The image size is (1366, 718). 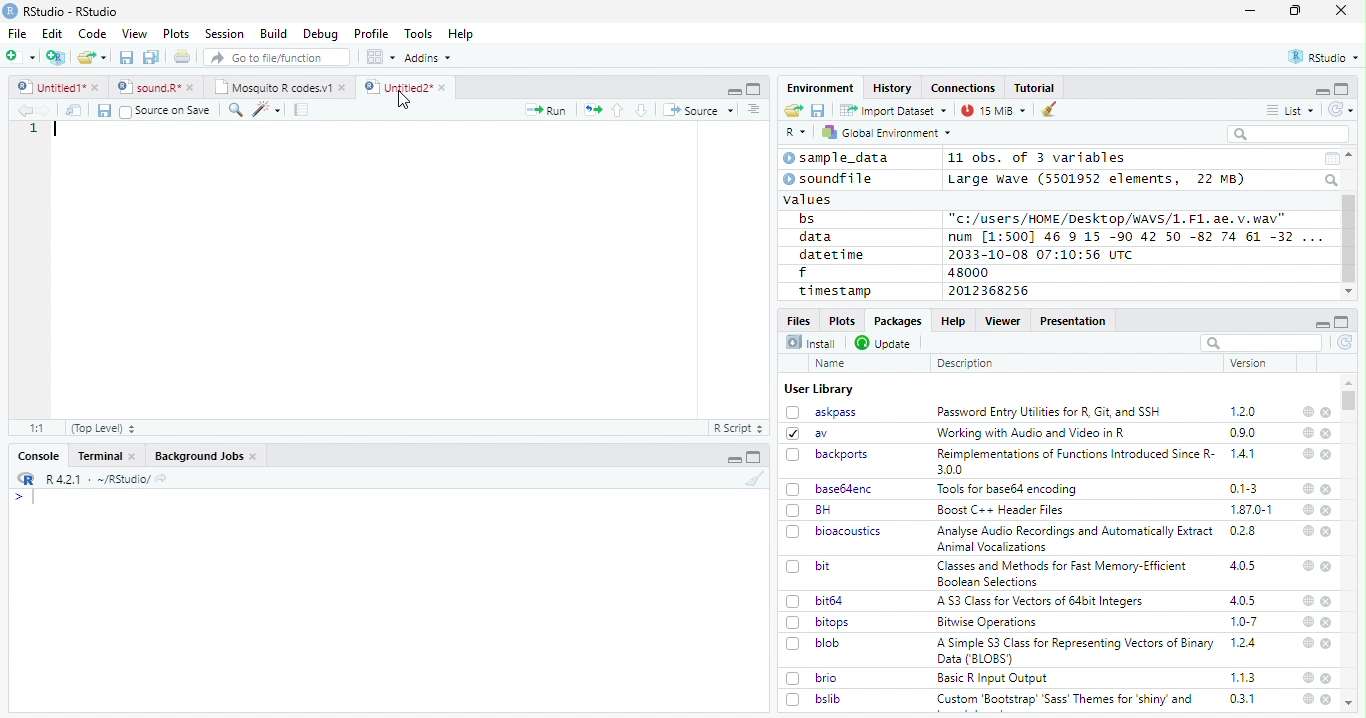 What do you see at coordinates (885, 343) in the screenshot?
I see `Update` at bounding box center [885, 343].